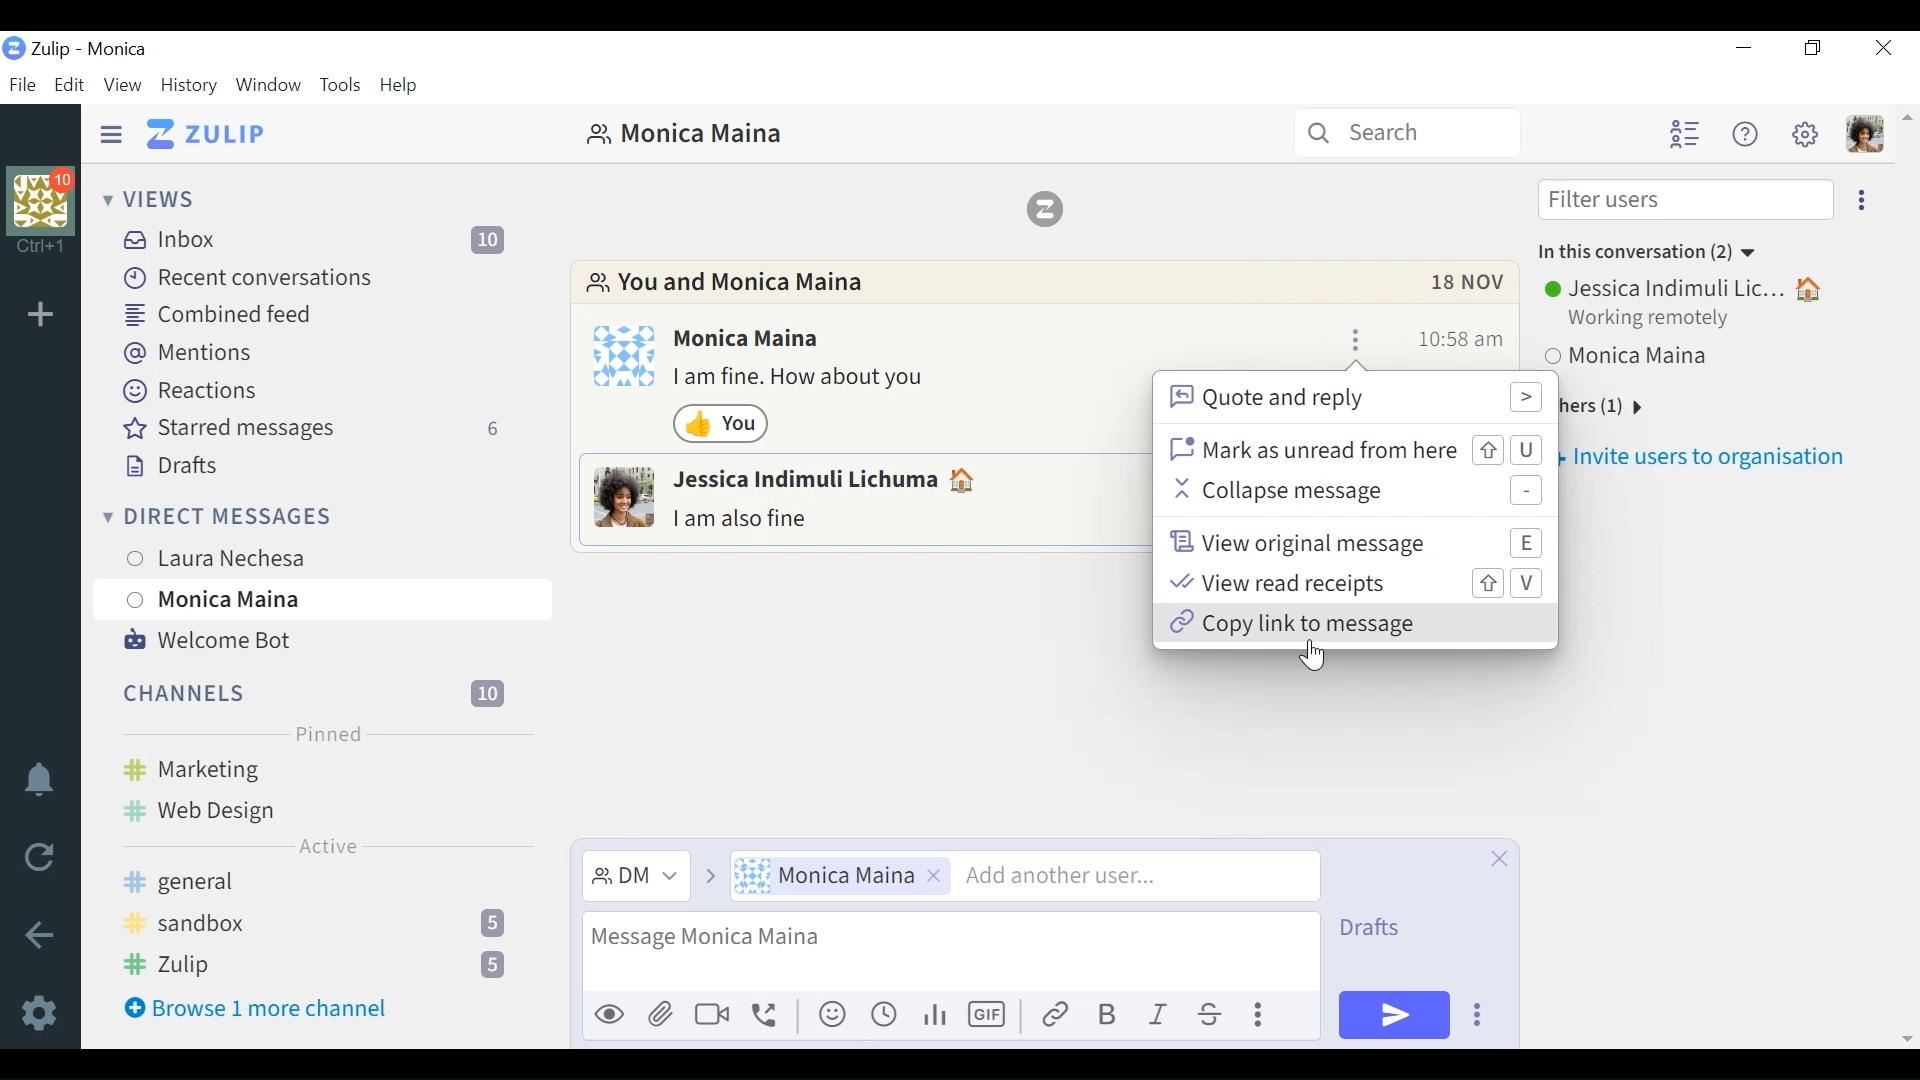 The width and height of the screenshot is (1920, 1080). I want to click on Add Organization, so click(40, 316).